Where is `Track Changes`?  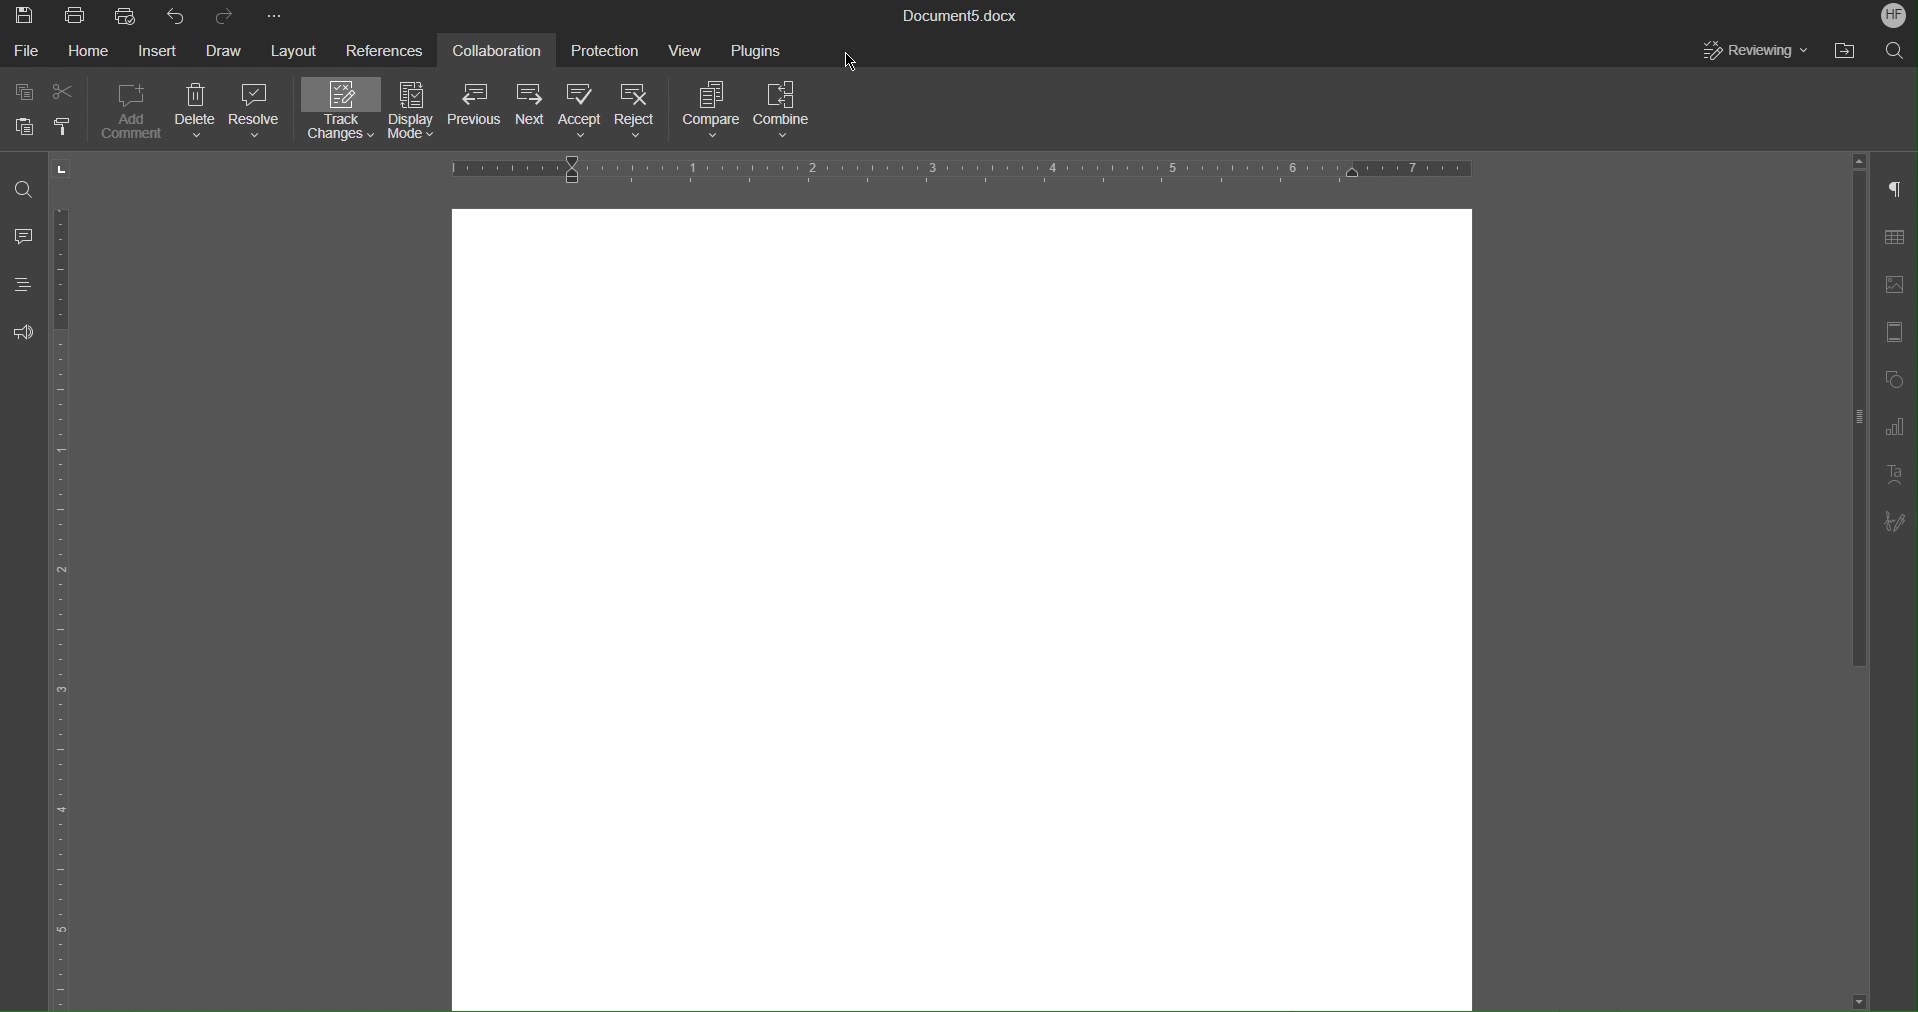
Track Changes is located at coordinates (340, 114).